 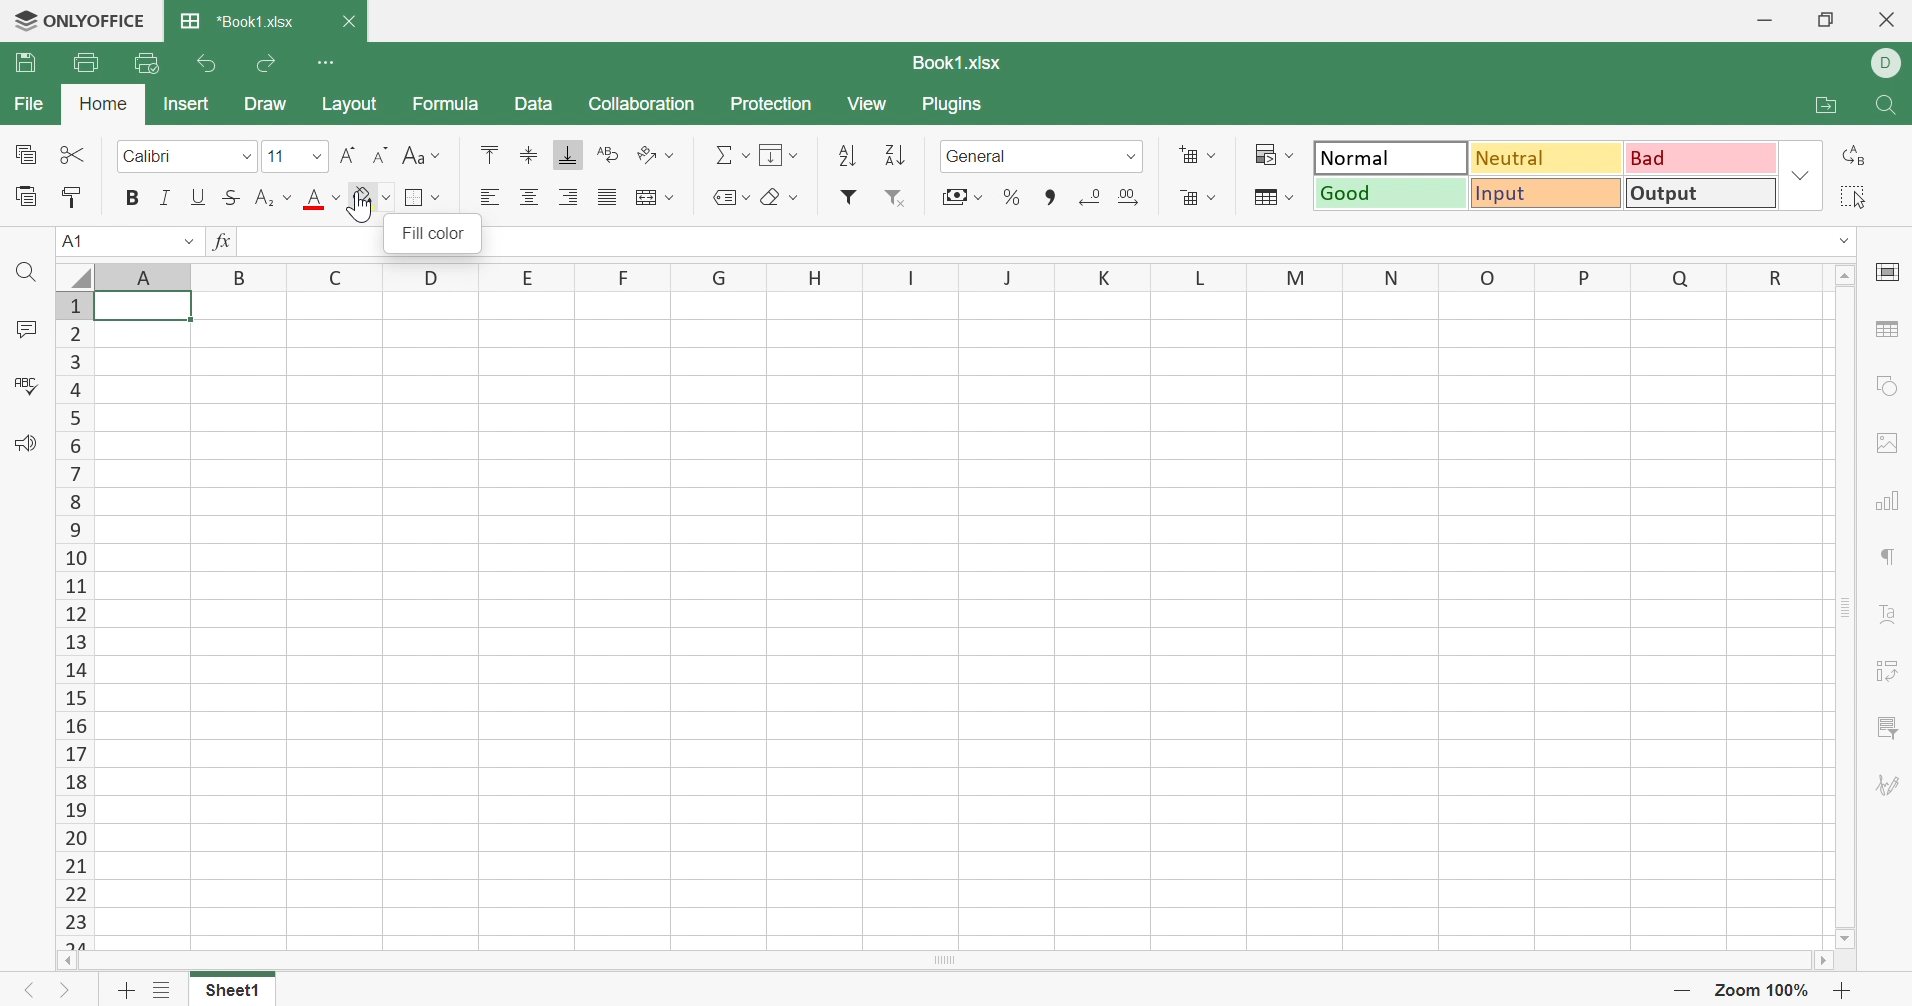 I want to click on Drop Down, so click(x=1844, y=241).